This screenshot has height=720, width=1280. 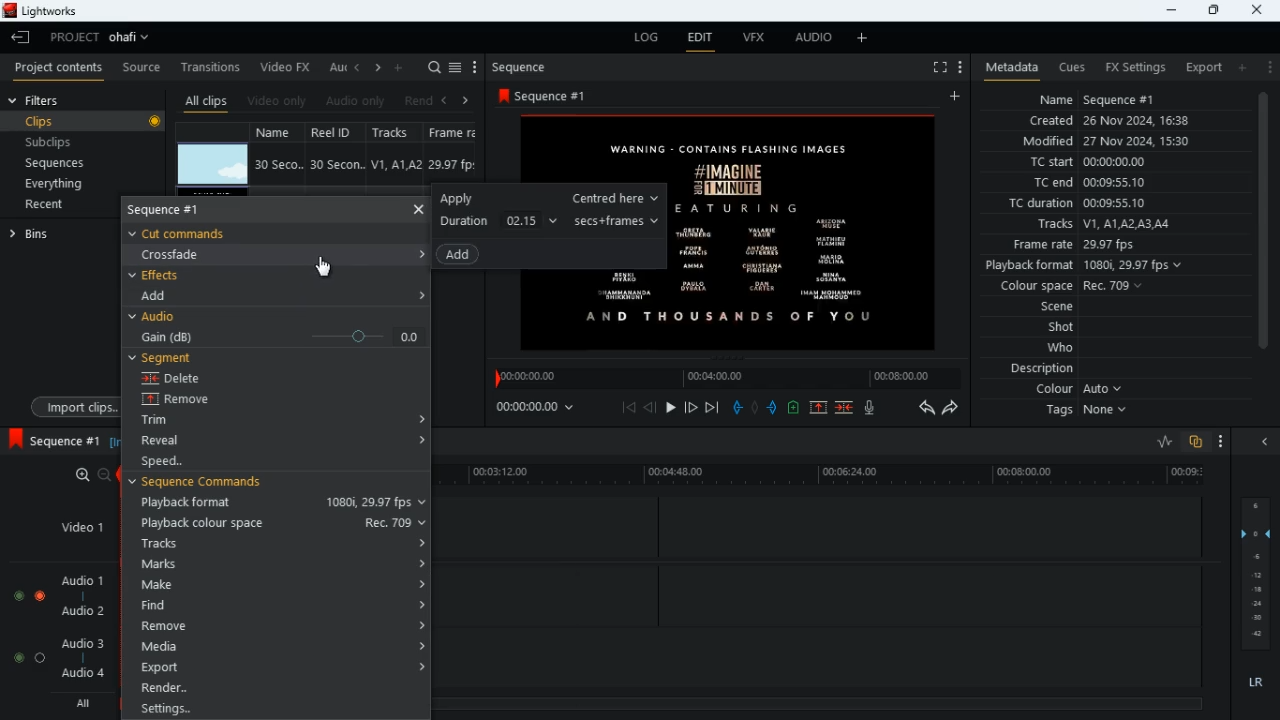 What do you see at coordinates (191, 232) in the screenshot?
I see `cut commands` at bounding box center [191, 232].